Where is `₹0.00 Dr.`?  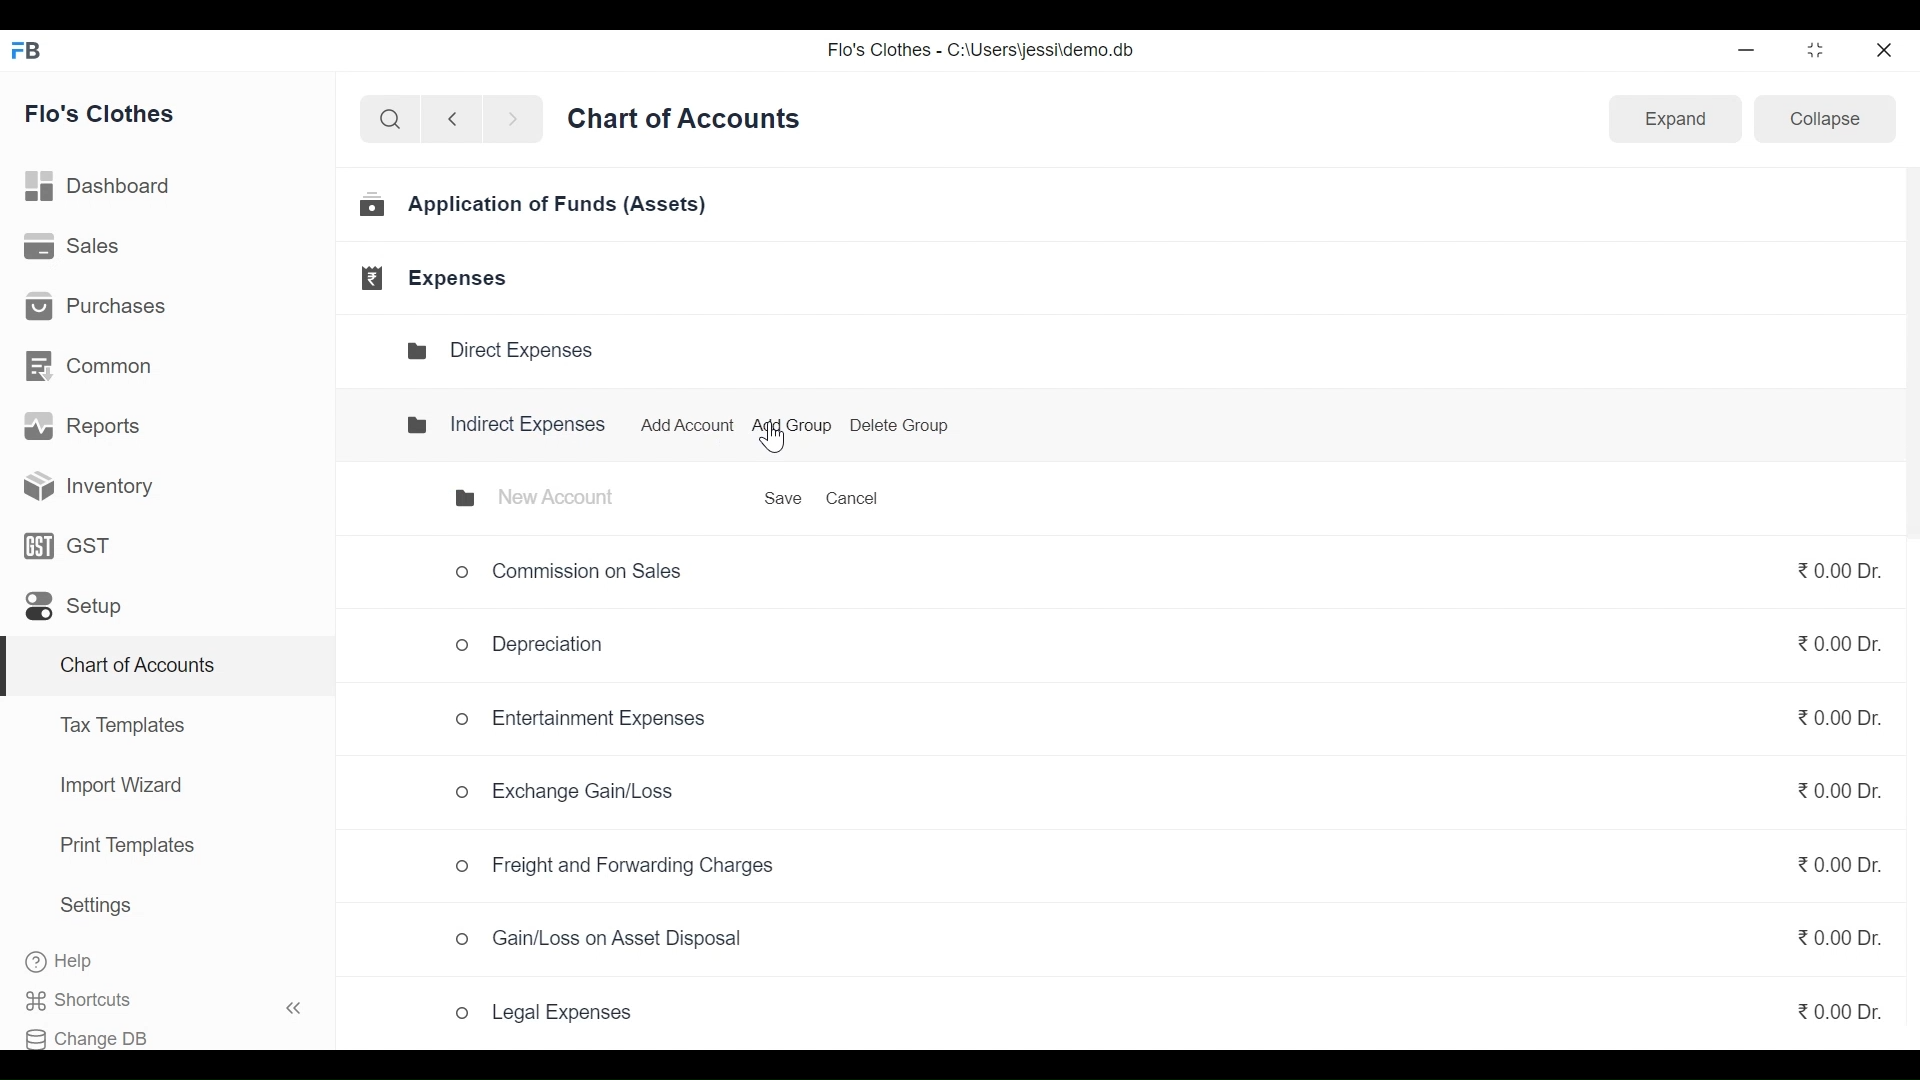 ₹0.00 Dr. is located at coordinates (1837, 867).